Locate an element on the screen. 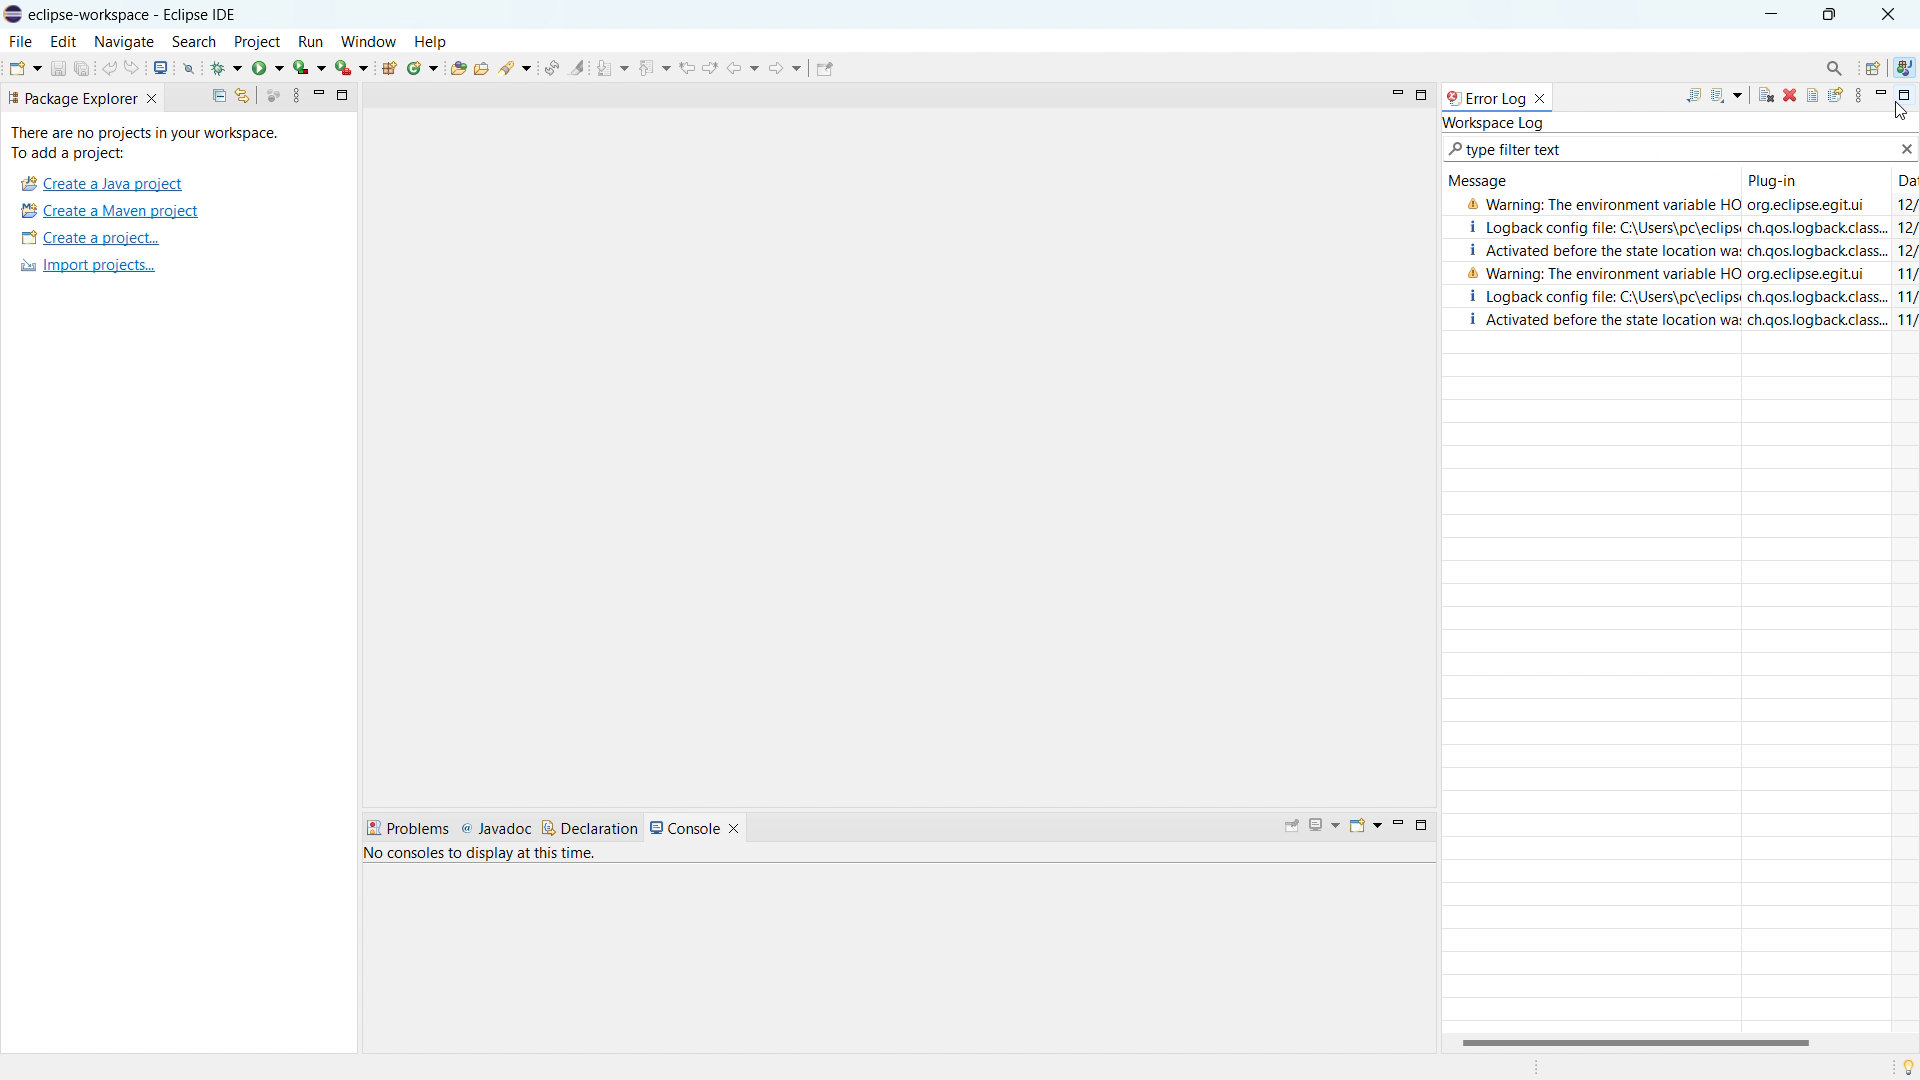 The width and height of the screenshot is (1920, 1080). file is located at coordinates (19, 41).